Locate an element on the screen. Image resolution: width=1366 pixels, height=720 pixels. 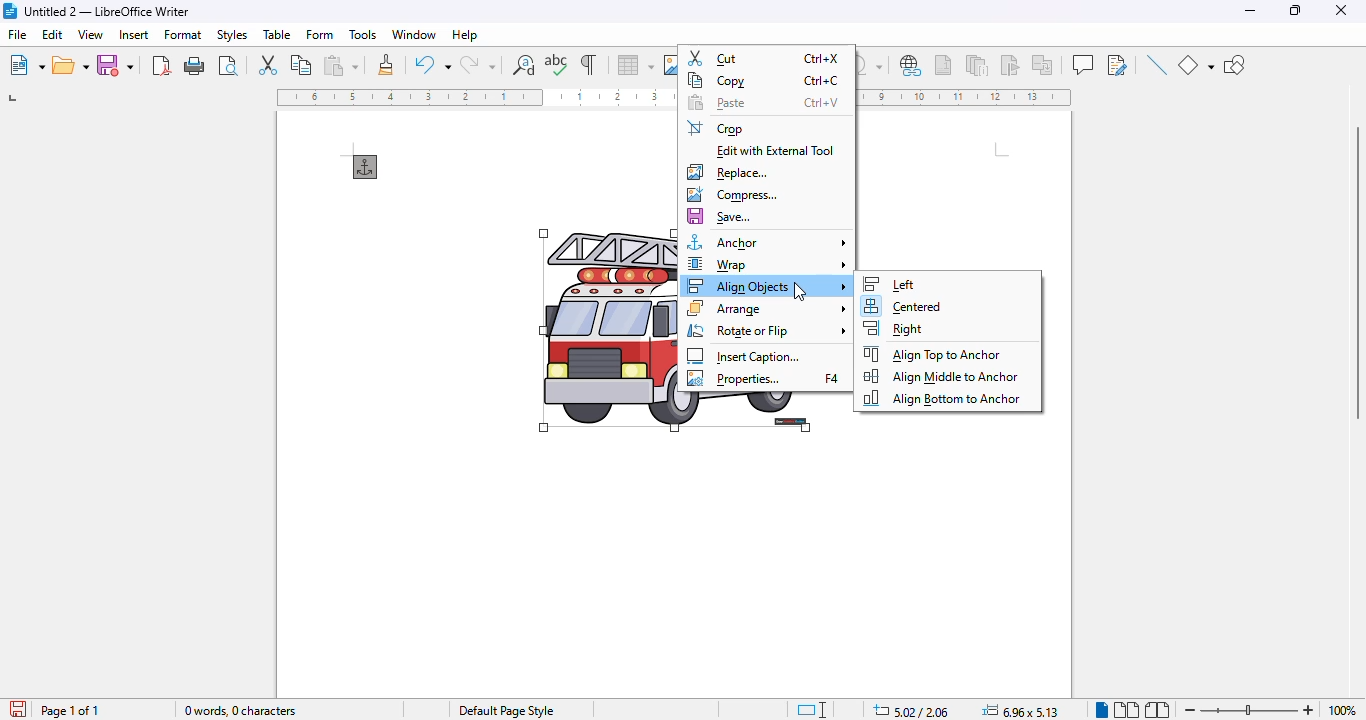
spelling is located at coordinates (557, 65).